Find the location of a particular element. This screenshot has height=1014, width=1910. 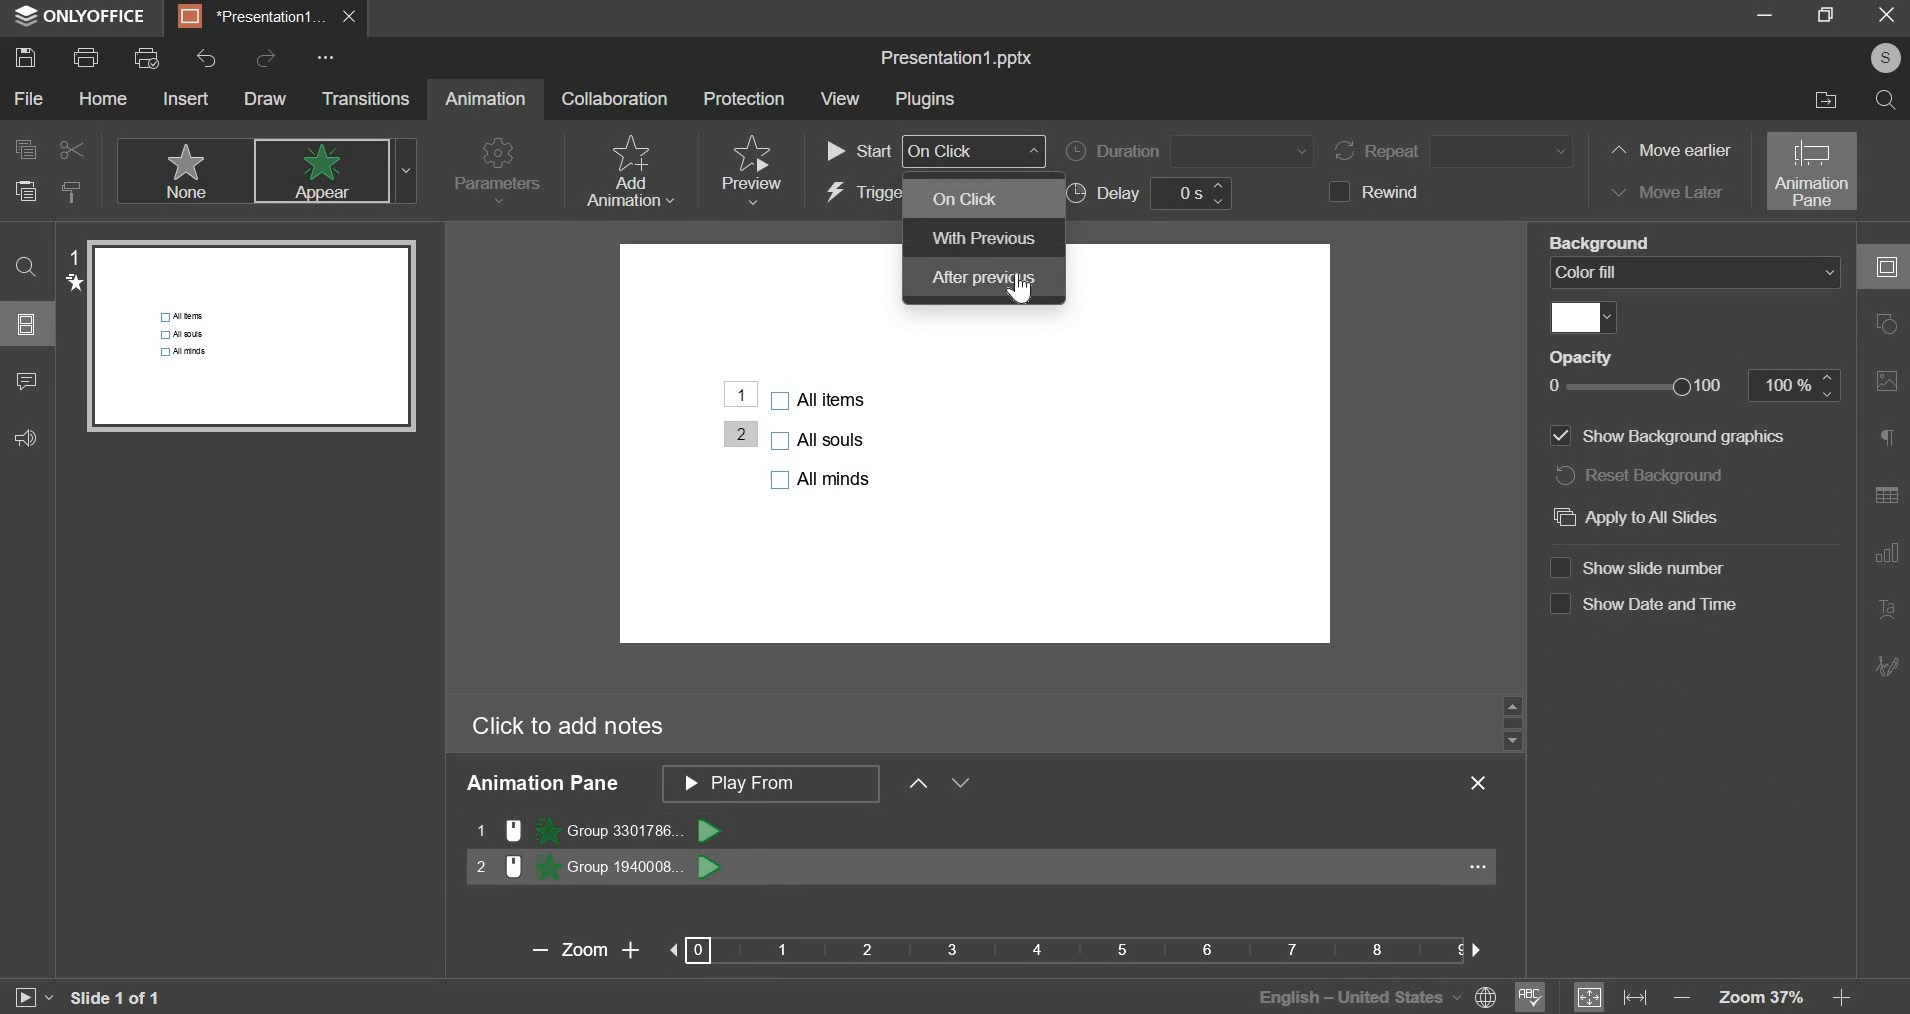

show slide number is located at coordinates (1639, 568).